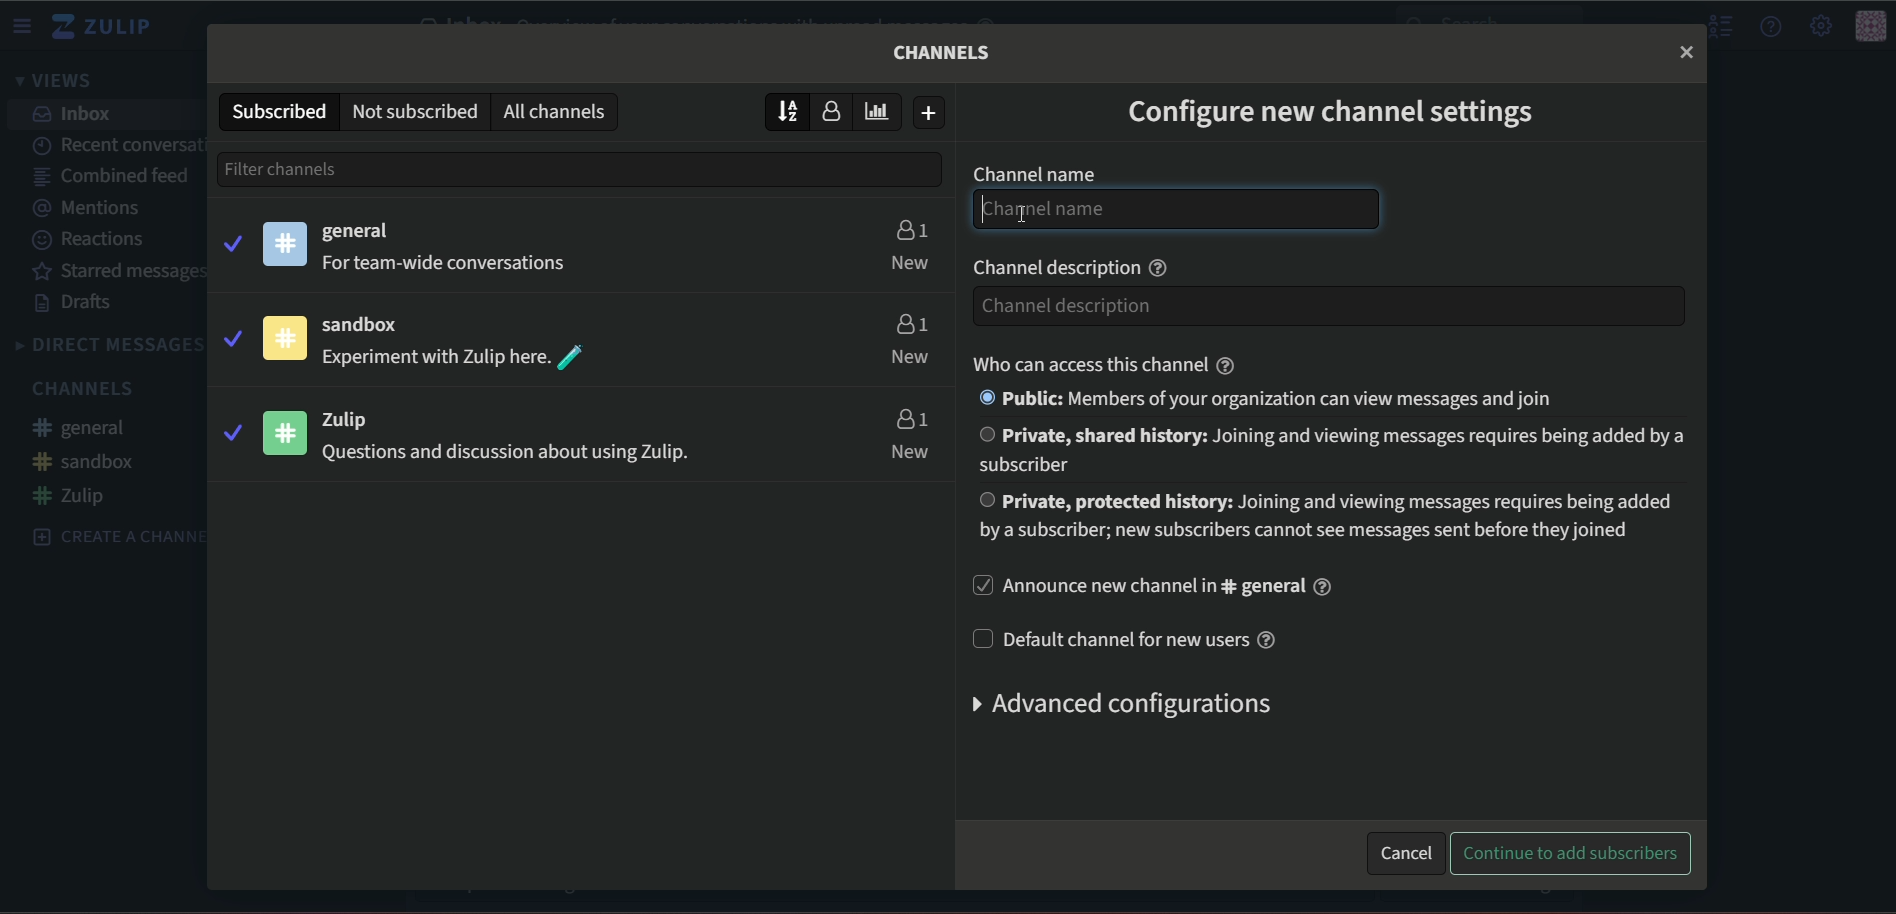  Describe the element at coordinates (117, 273) in the screenshot. I see `Starred message` at that location.